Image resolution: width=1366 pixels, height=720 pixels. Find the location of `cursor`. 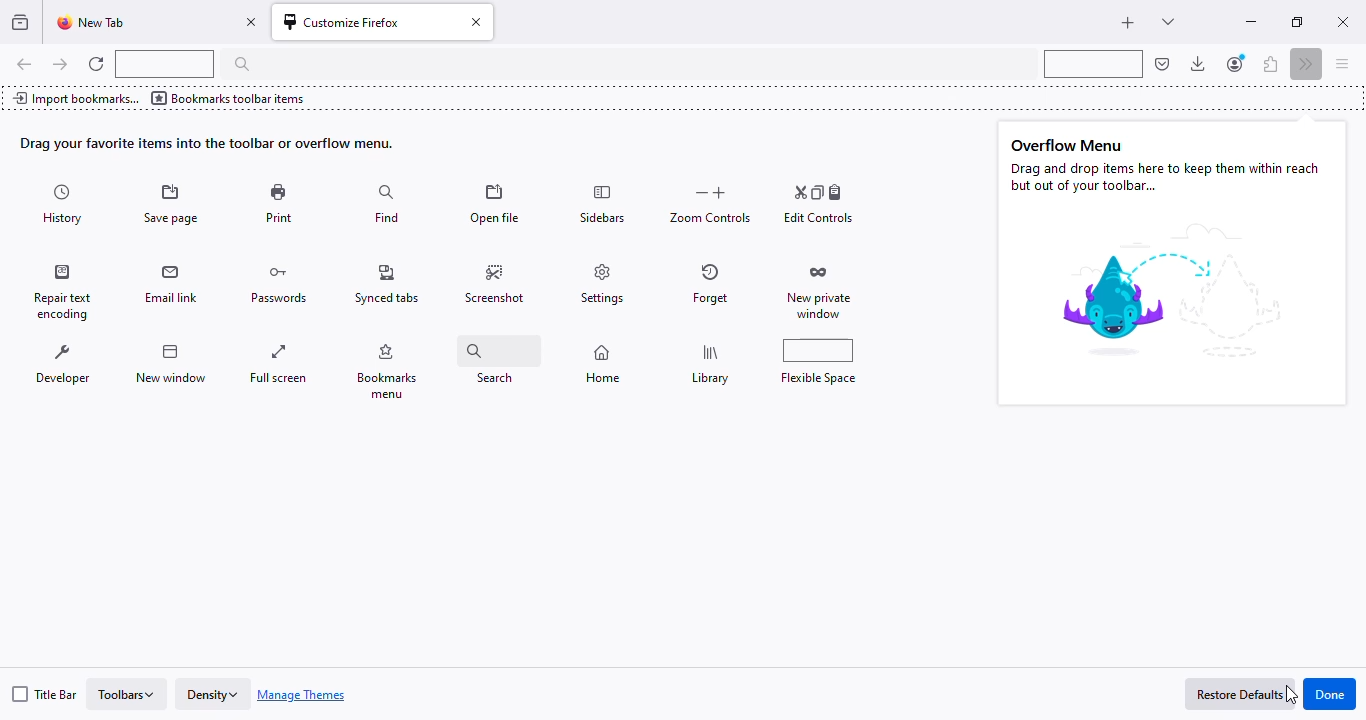

cursor is located at coordinates (1293, 694).